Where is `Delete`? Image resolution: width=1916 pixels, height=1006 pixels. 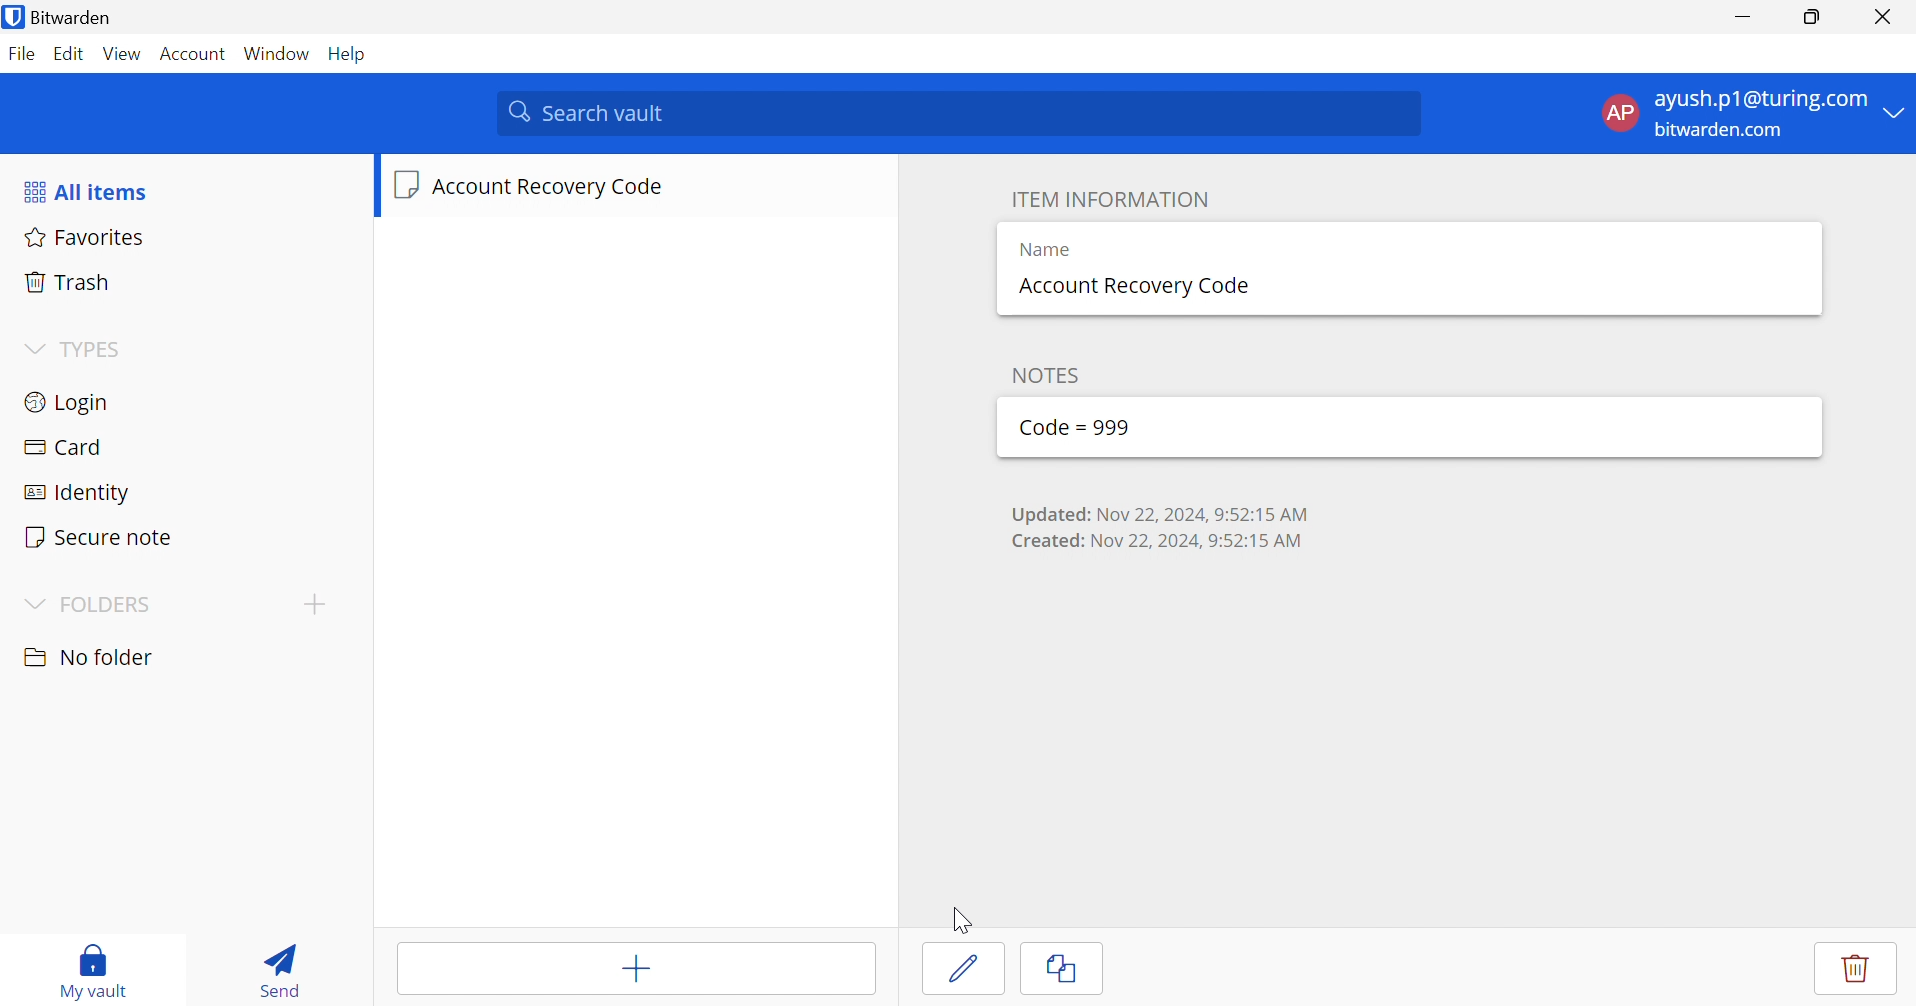
Delete is located at coordinates (1851, 969).